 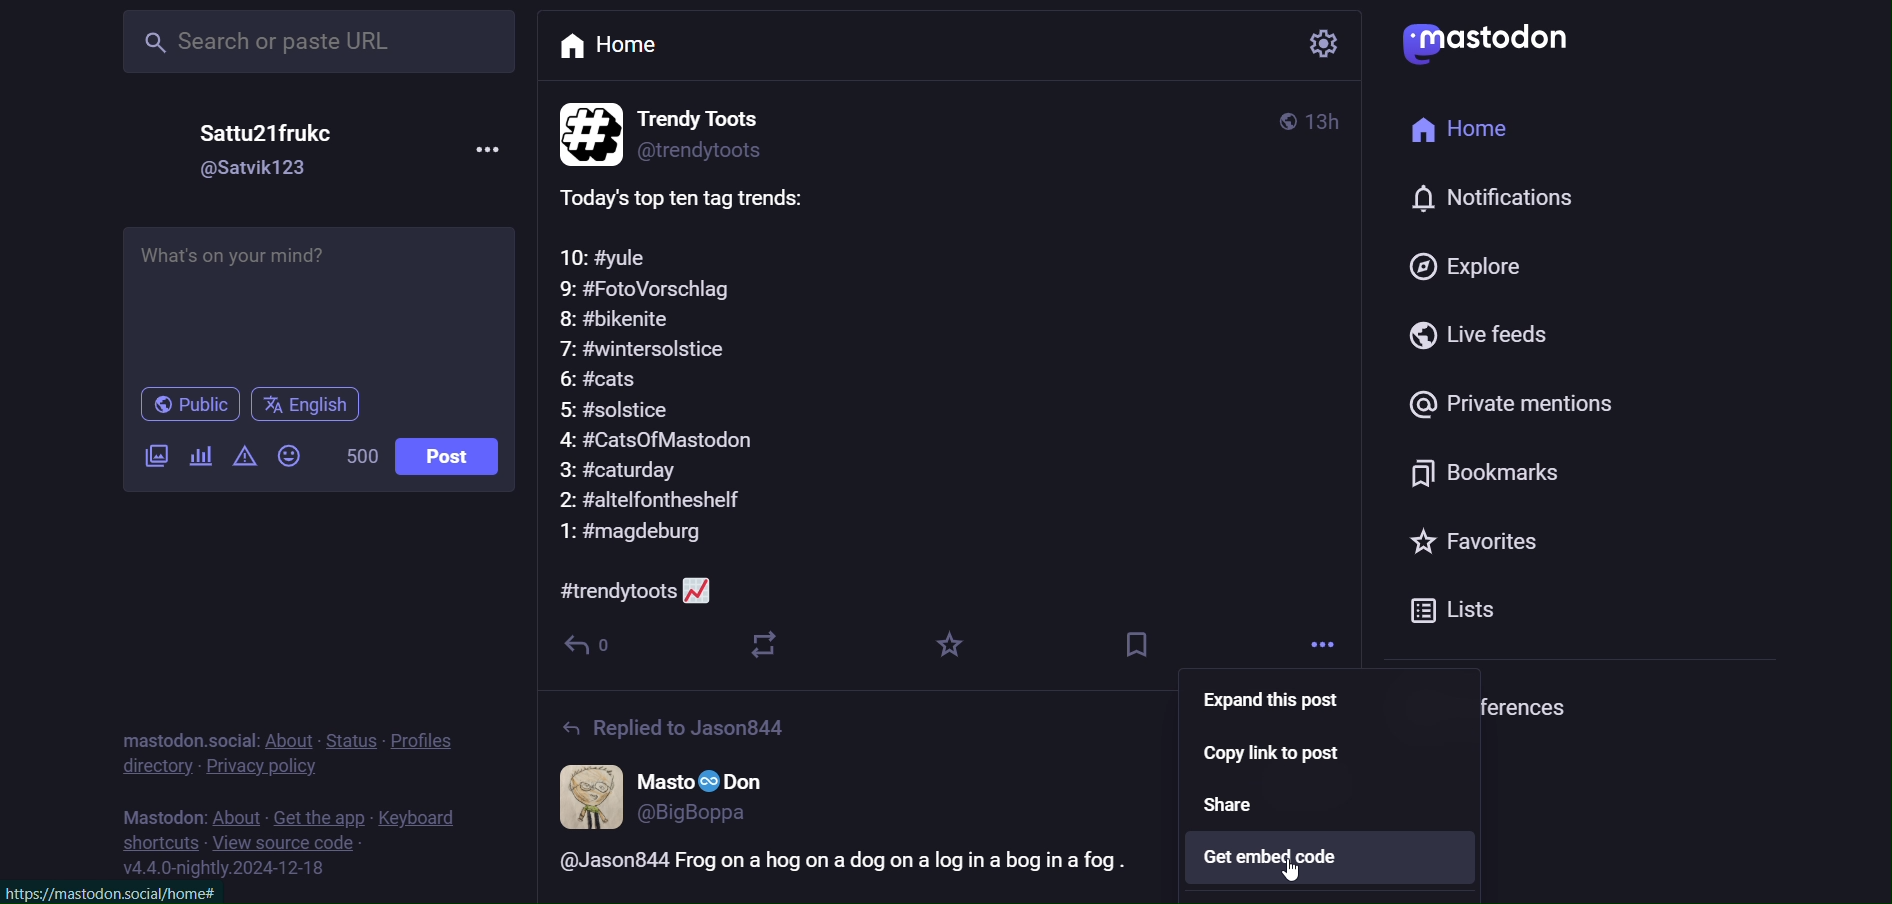 I want to click on favorite, so click(x=952, y=647).